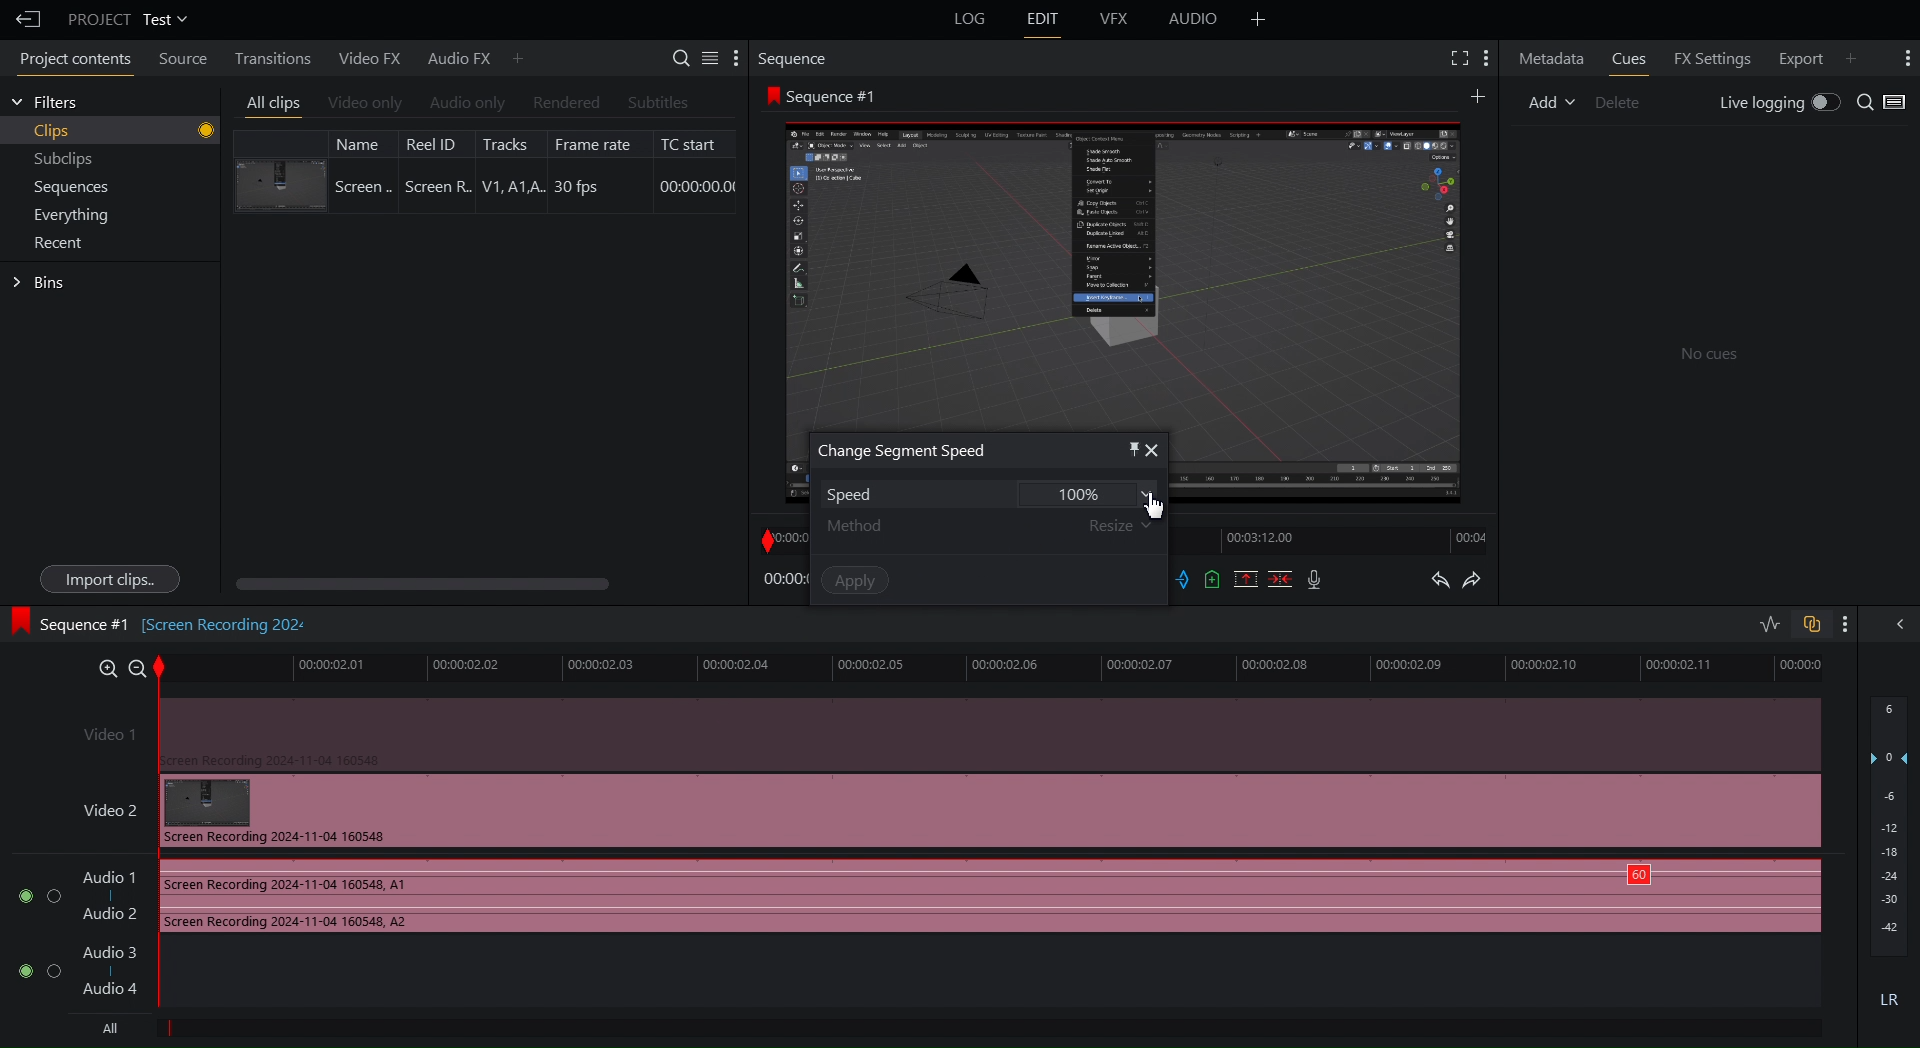  I want to click on Toggles, so click(1790, 626).